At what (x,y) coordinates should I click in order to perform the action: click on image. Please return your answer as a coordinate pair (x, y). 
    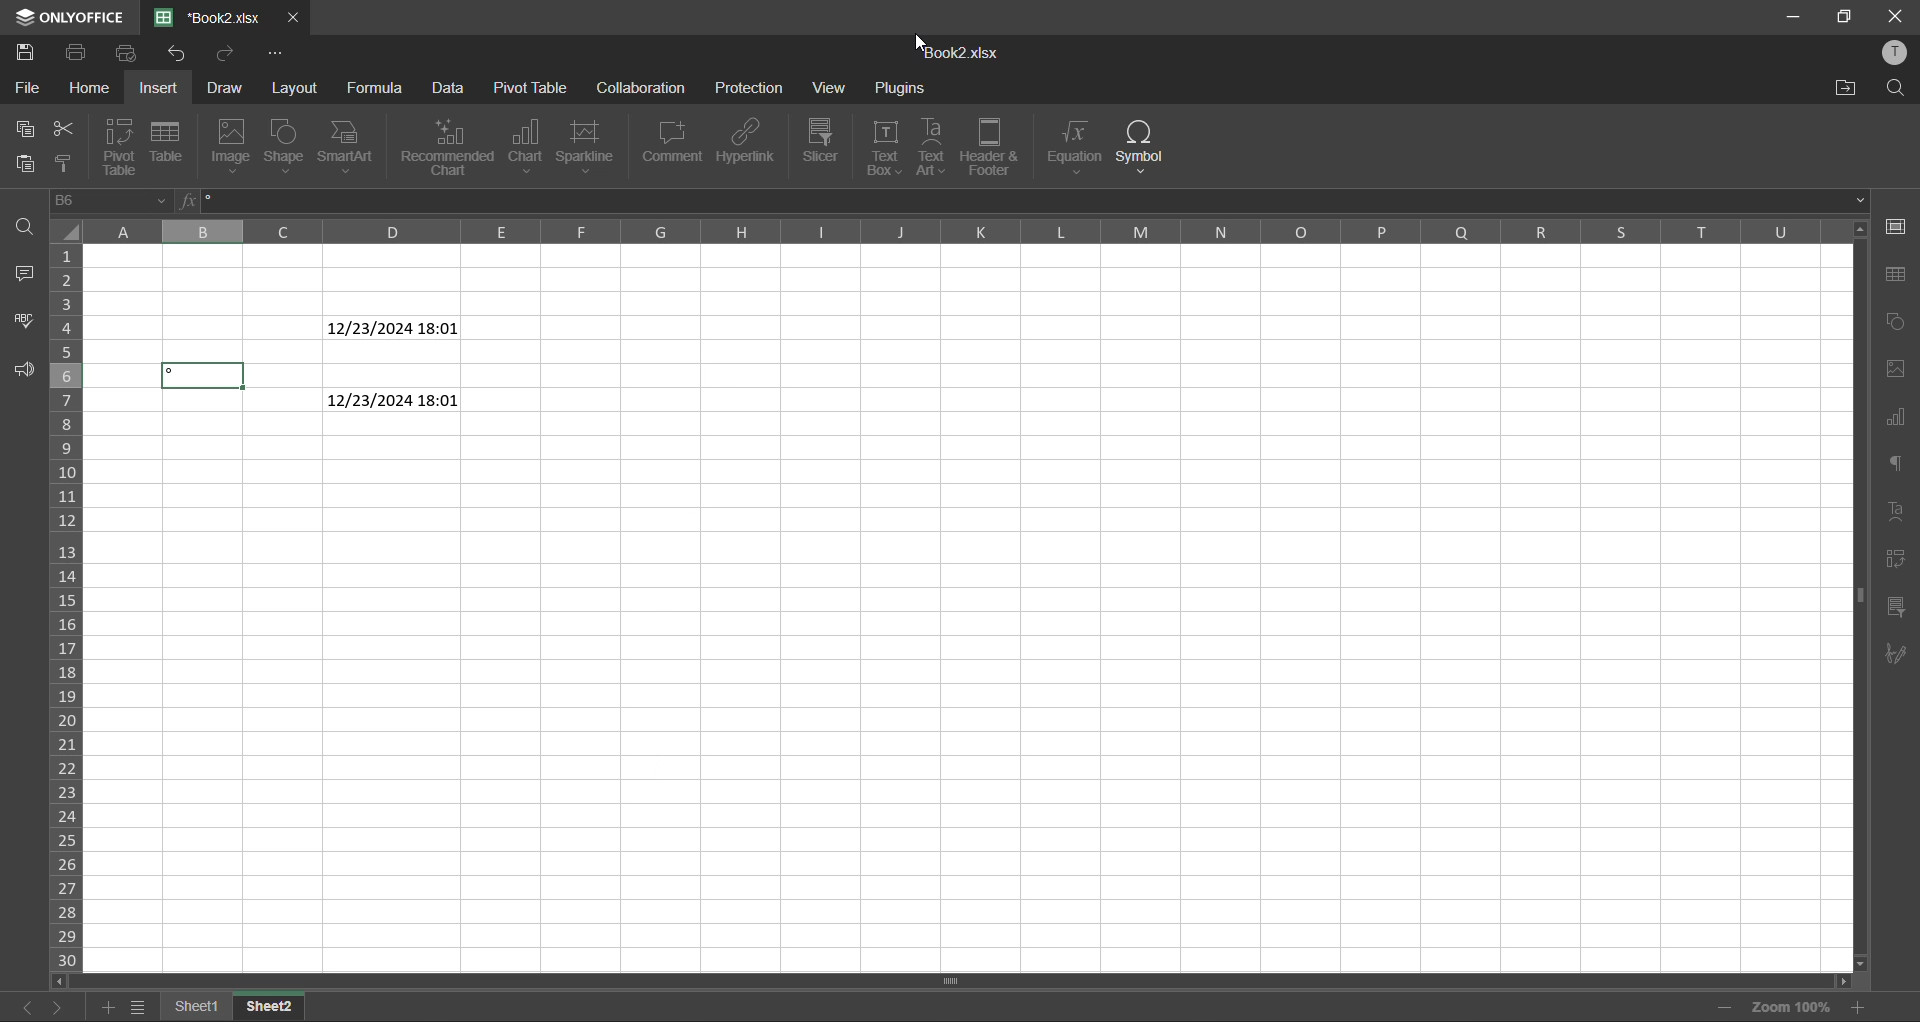
    Looking at the image, I should click on (1895, 369).